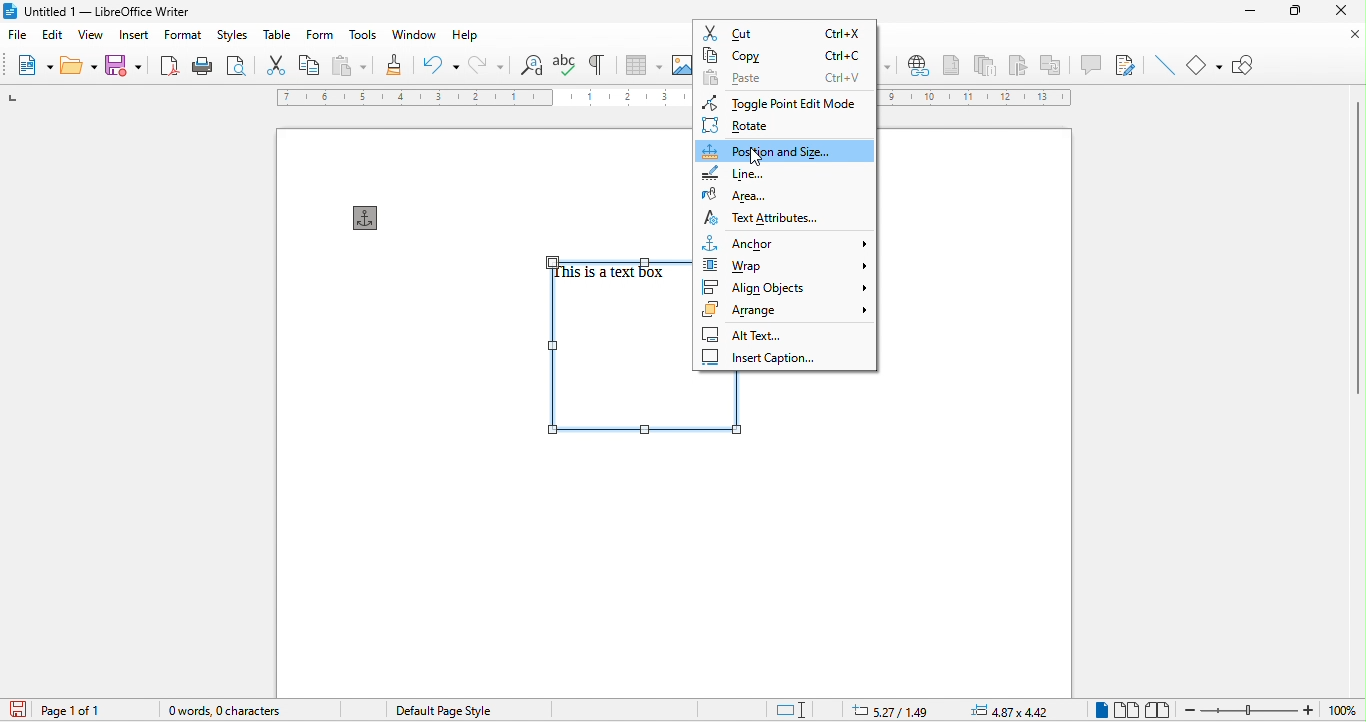  Describe the element at coordinates (246, 712) in the screenshot. I see `0 words, o character` at that location.